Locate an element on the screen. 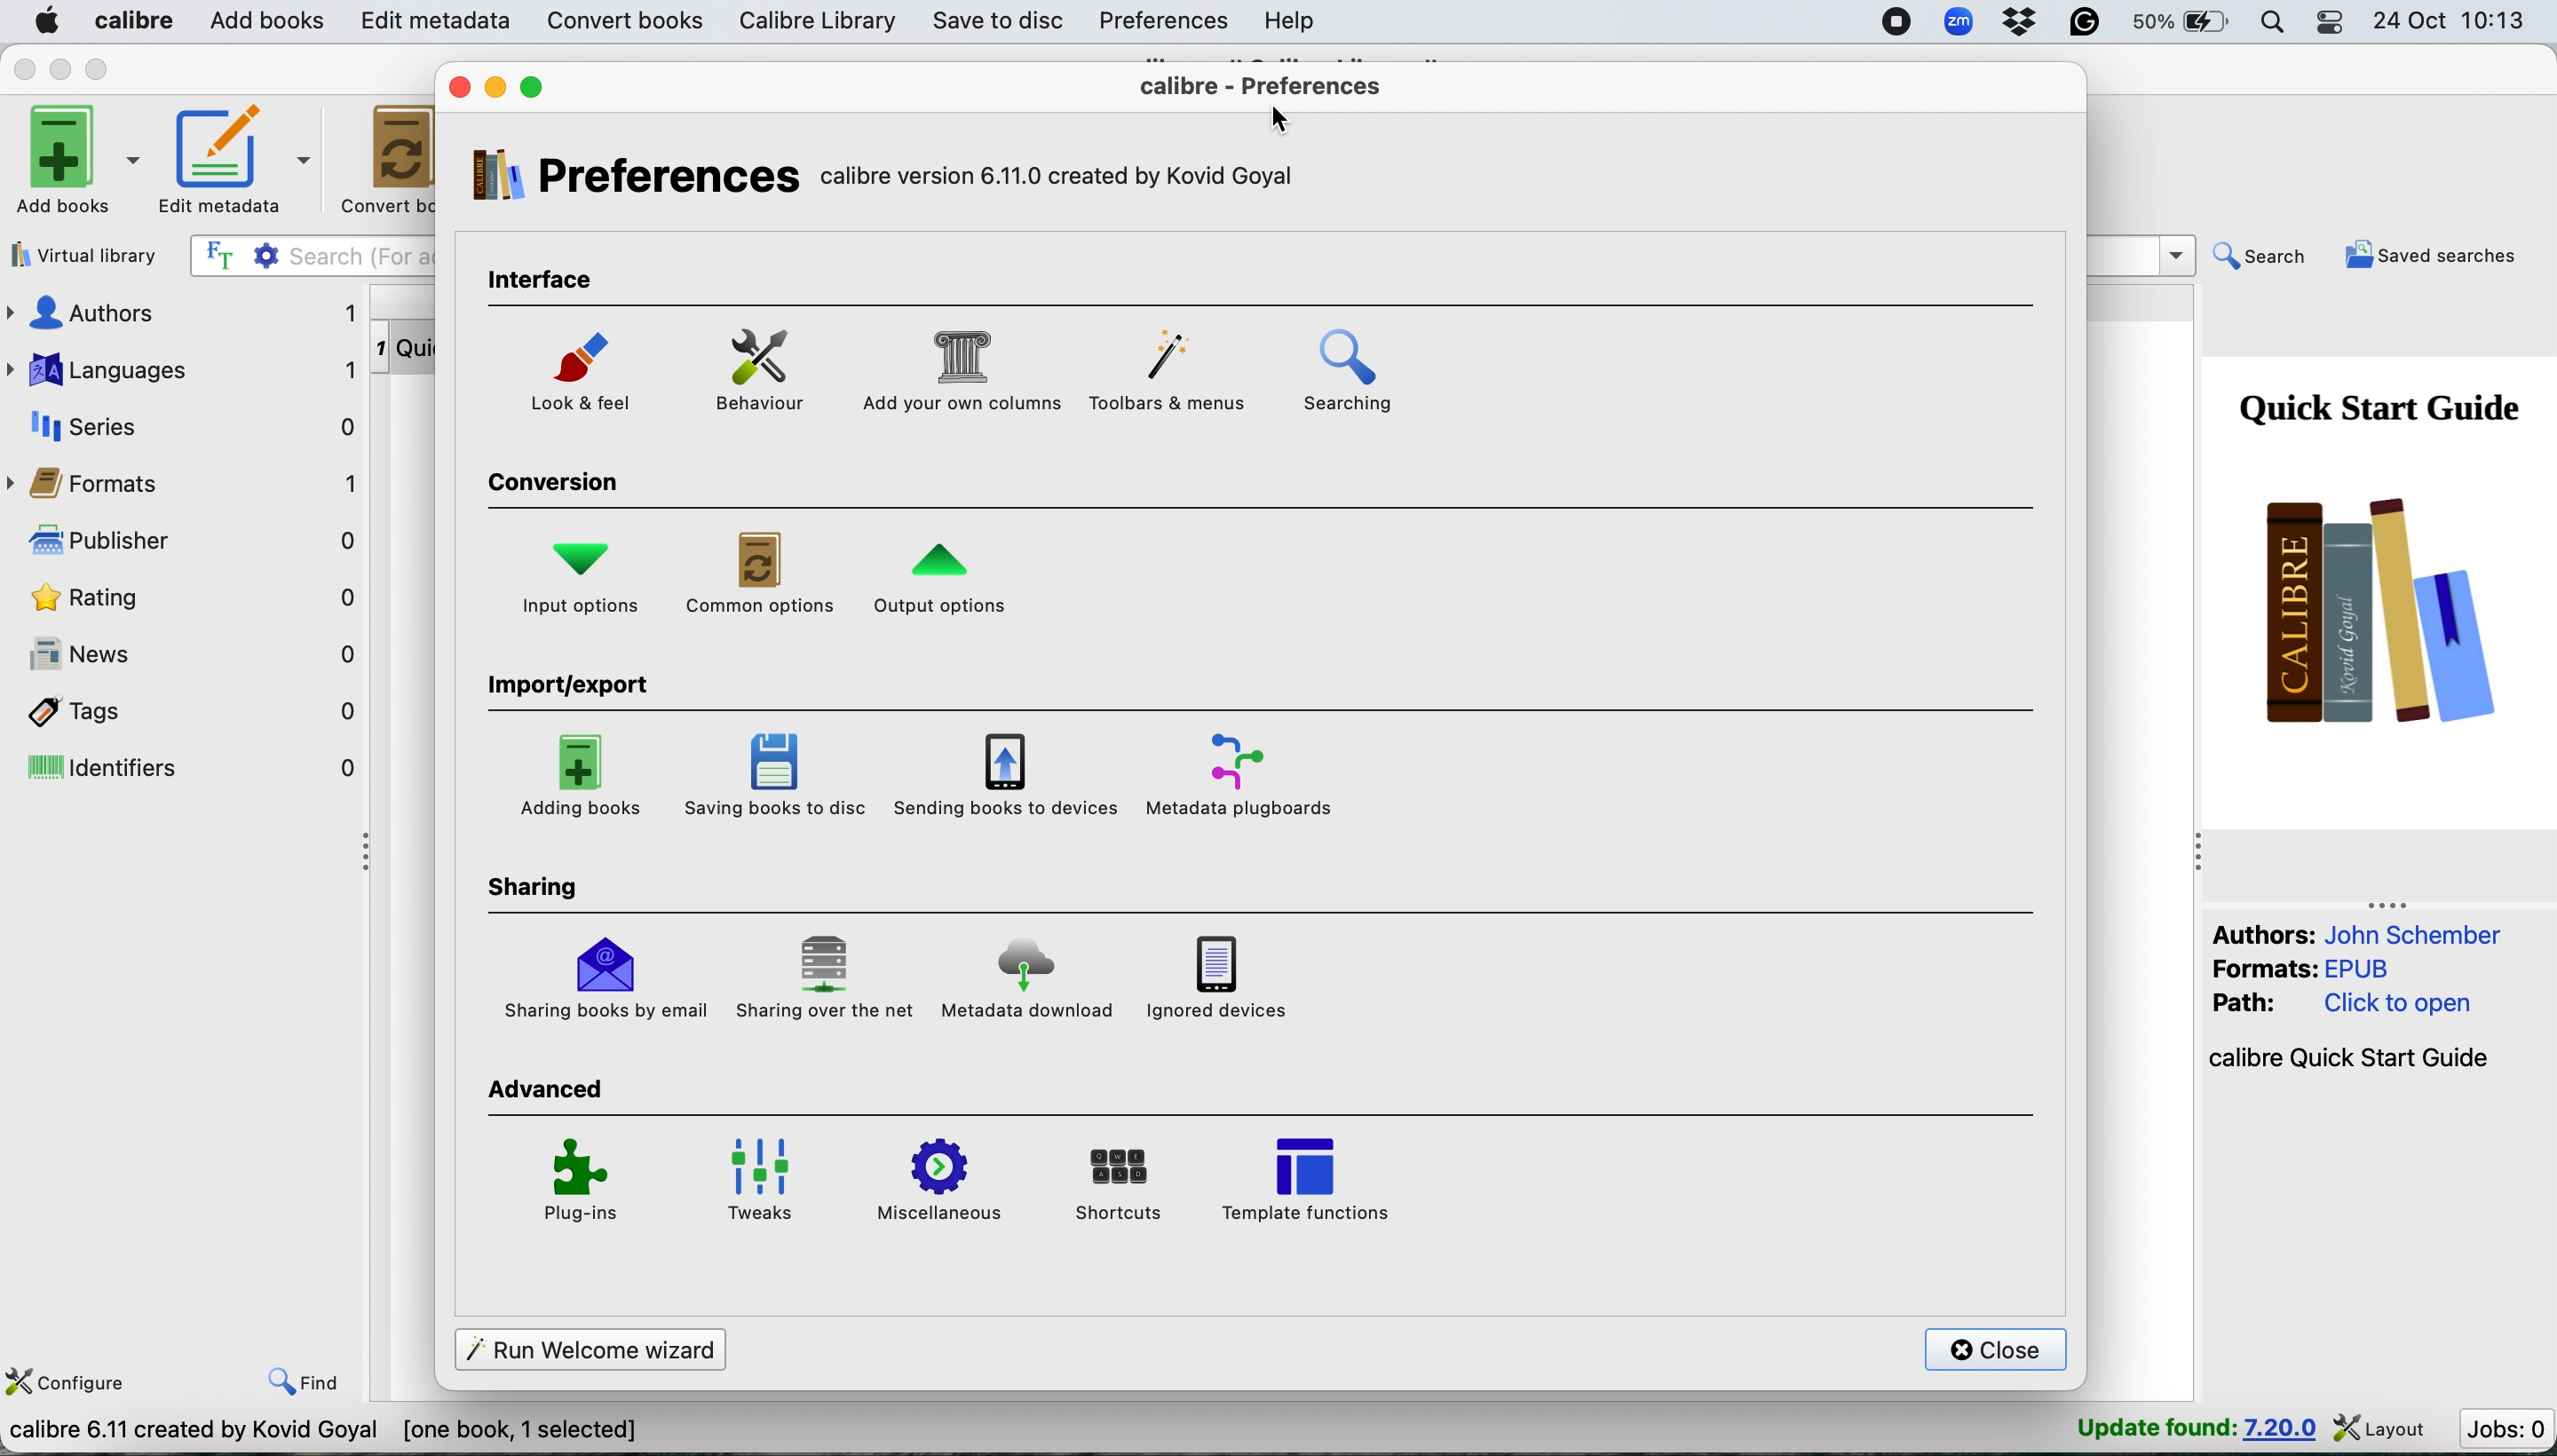 Image resolution: width=2557 pixels, height=1456 pixels. dropdown is located at coordinates (2174, 252).